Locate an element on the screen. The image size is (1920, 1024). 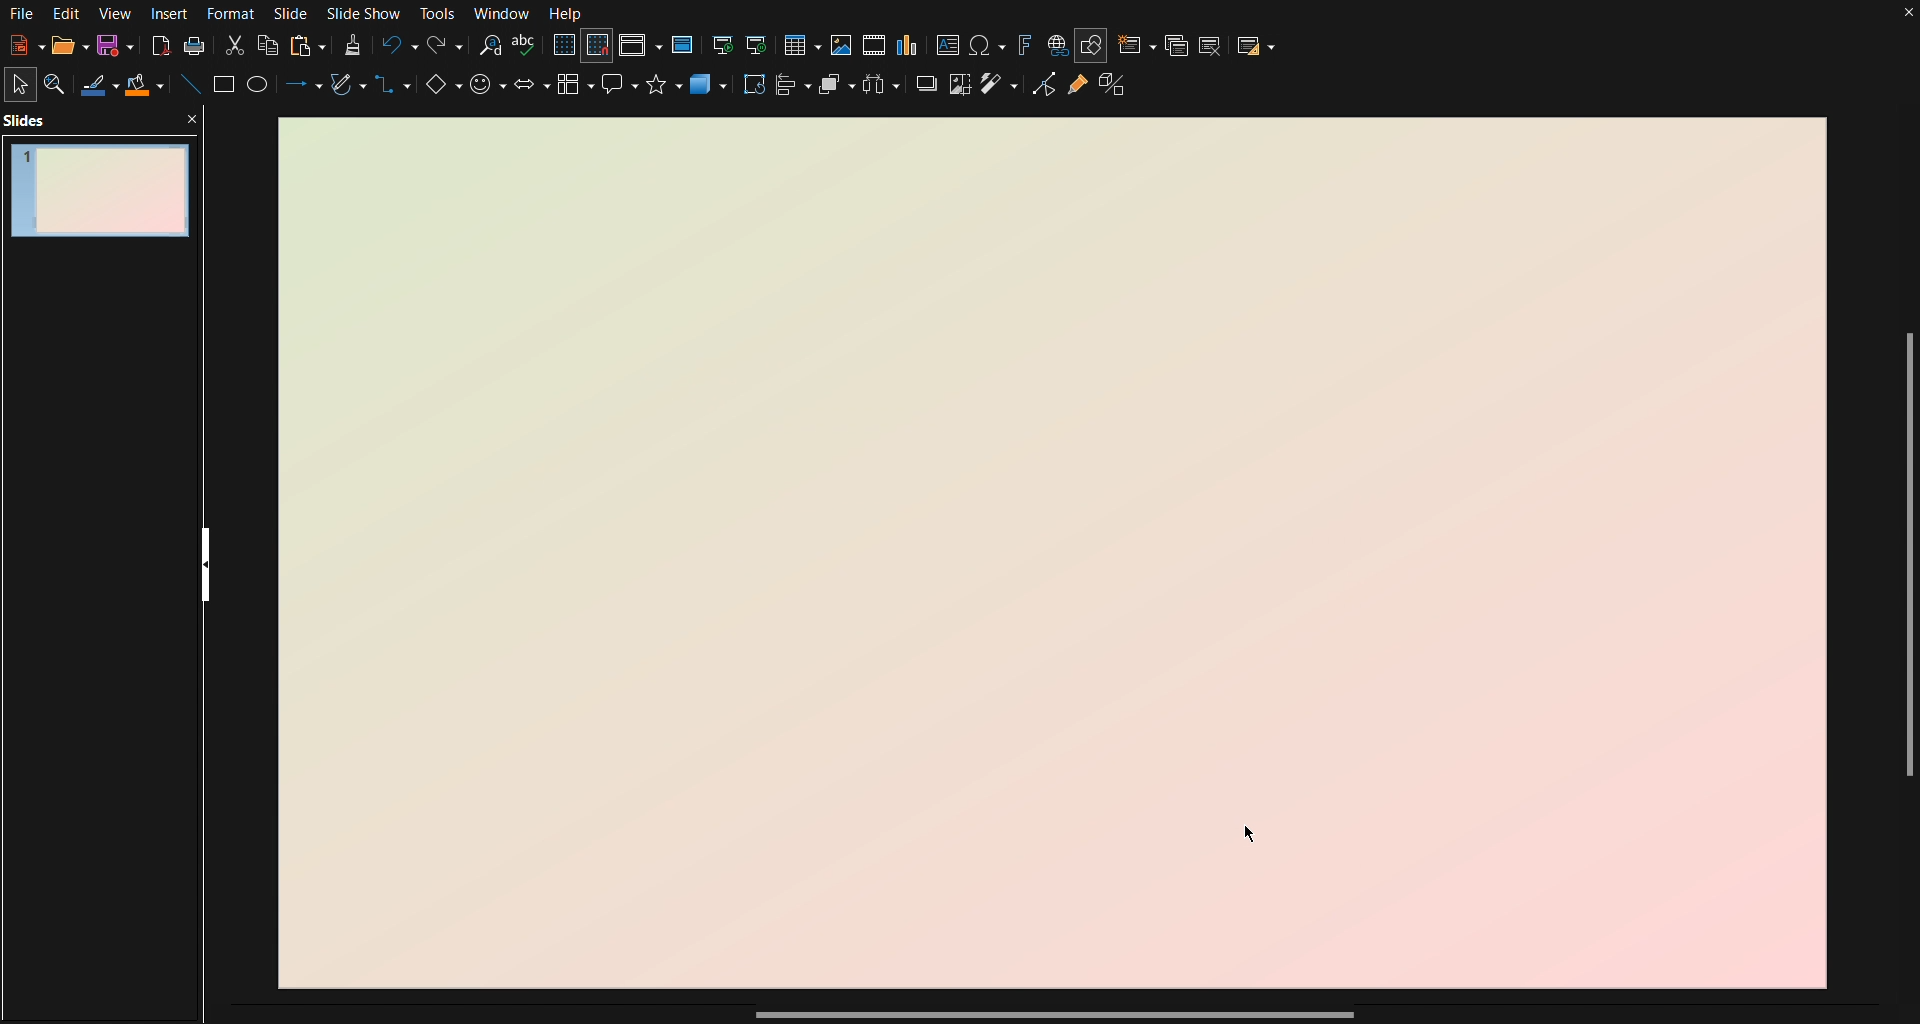
Copy is located at coordinates (269, 44).